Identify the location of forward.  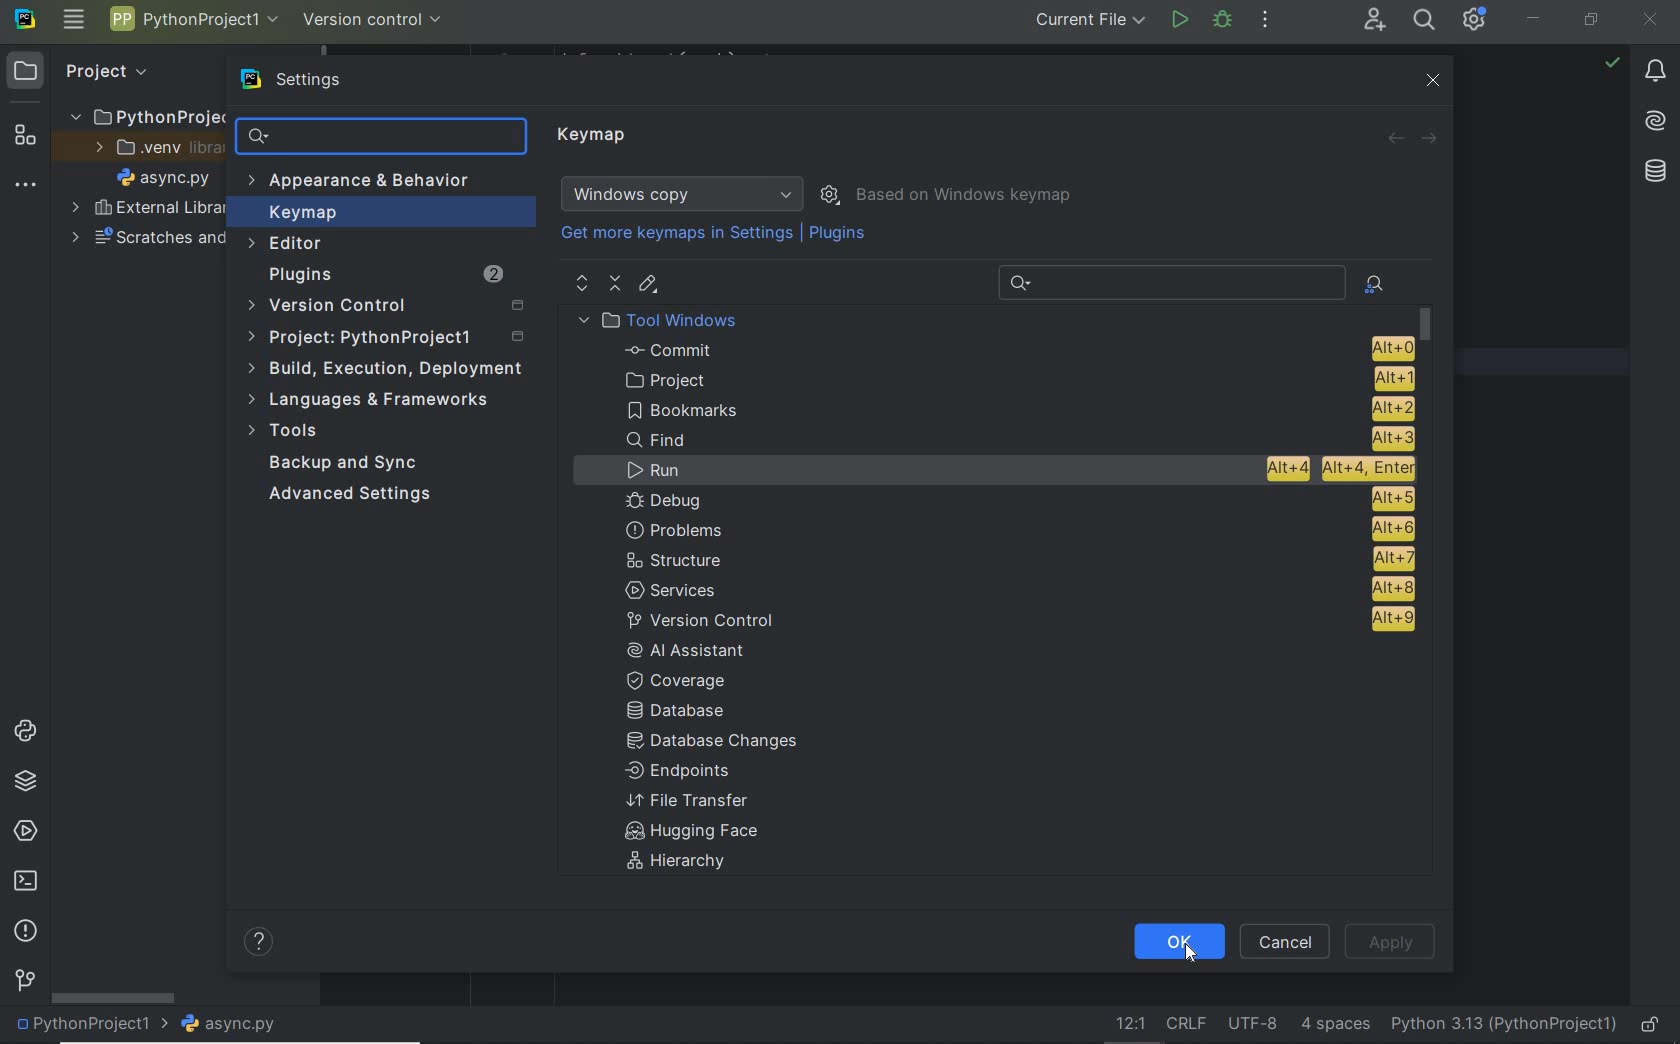
(1431, 137).